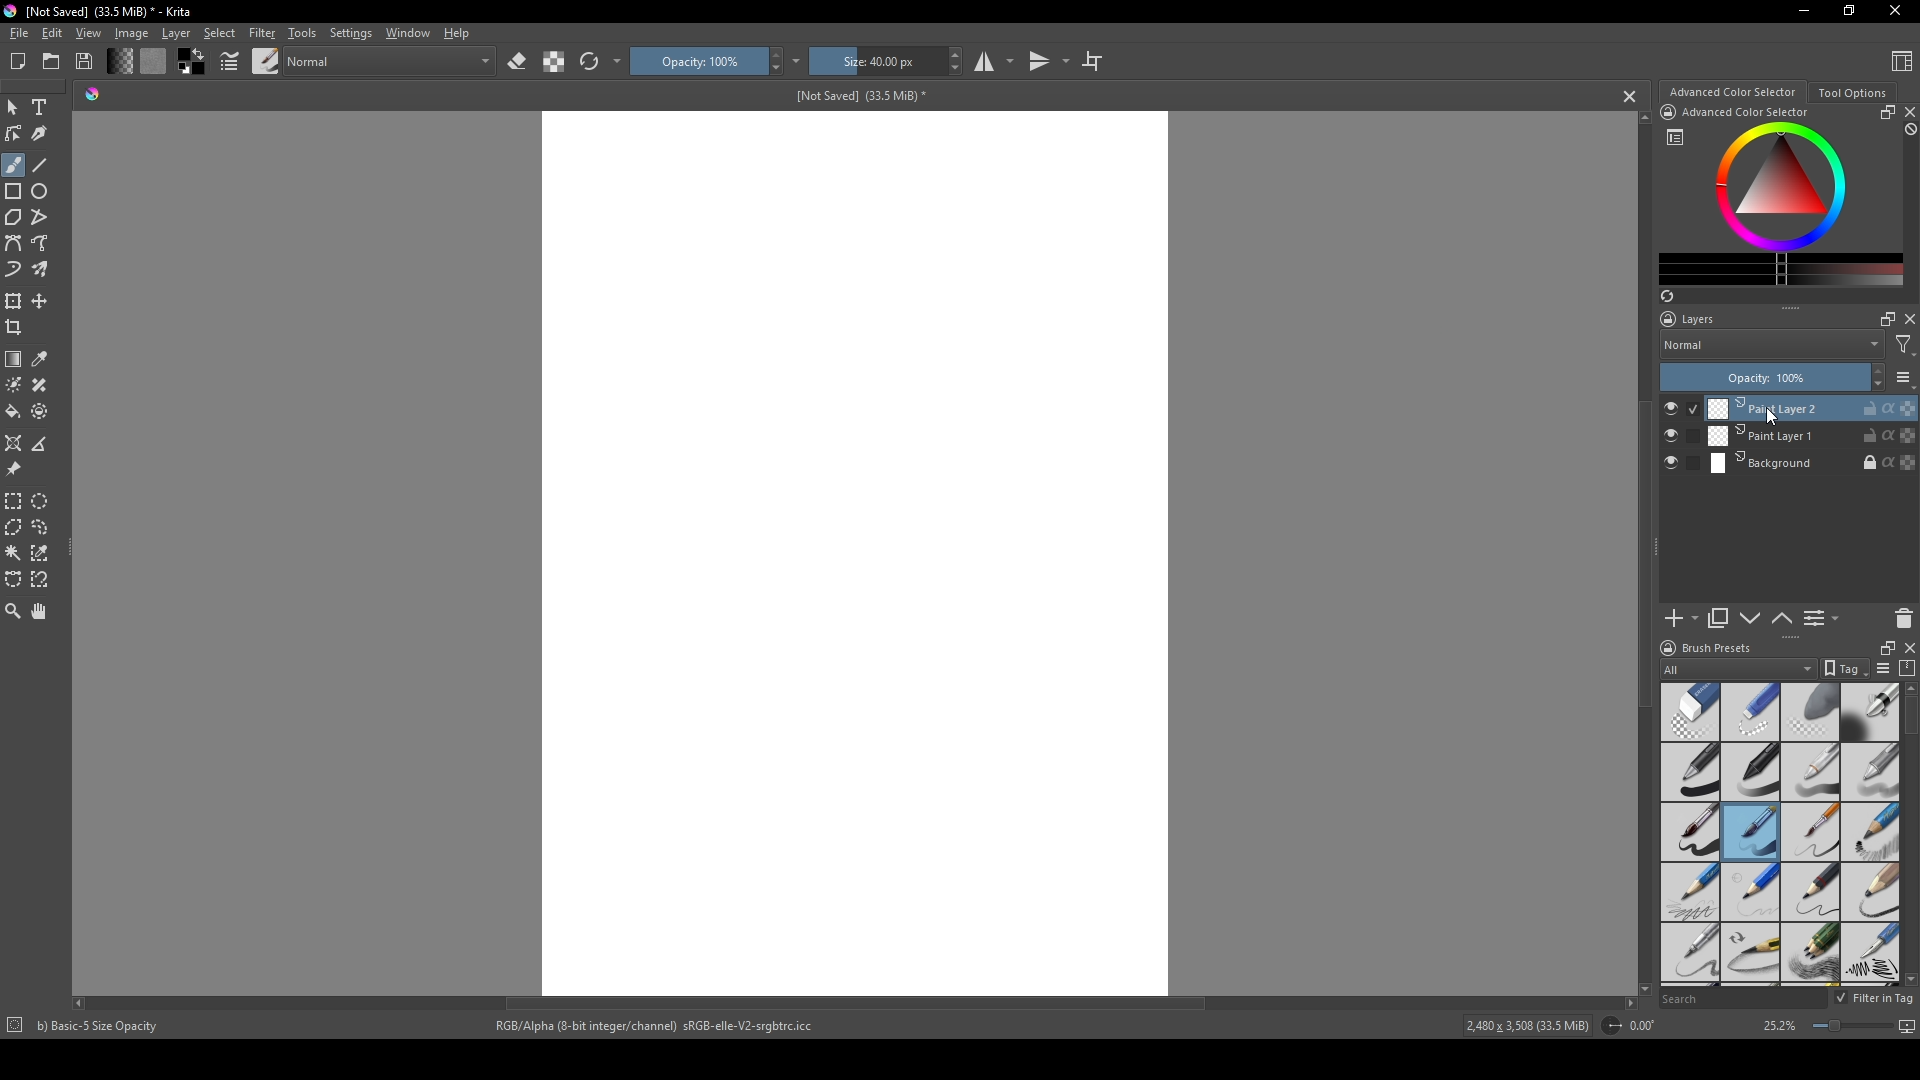  What do you see at coordinates (1904, 618) in the screenshot?
I see `delete` at bounding box center [1904, 618].